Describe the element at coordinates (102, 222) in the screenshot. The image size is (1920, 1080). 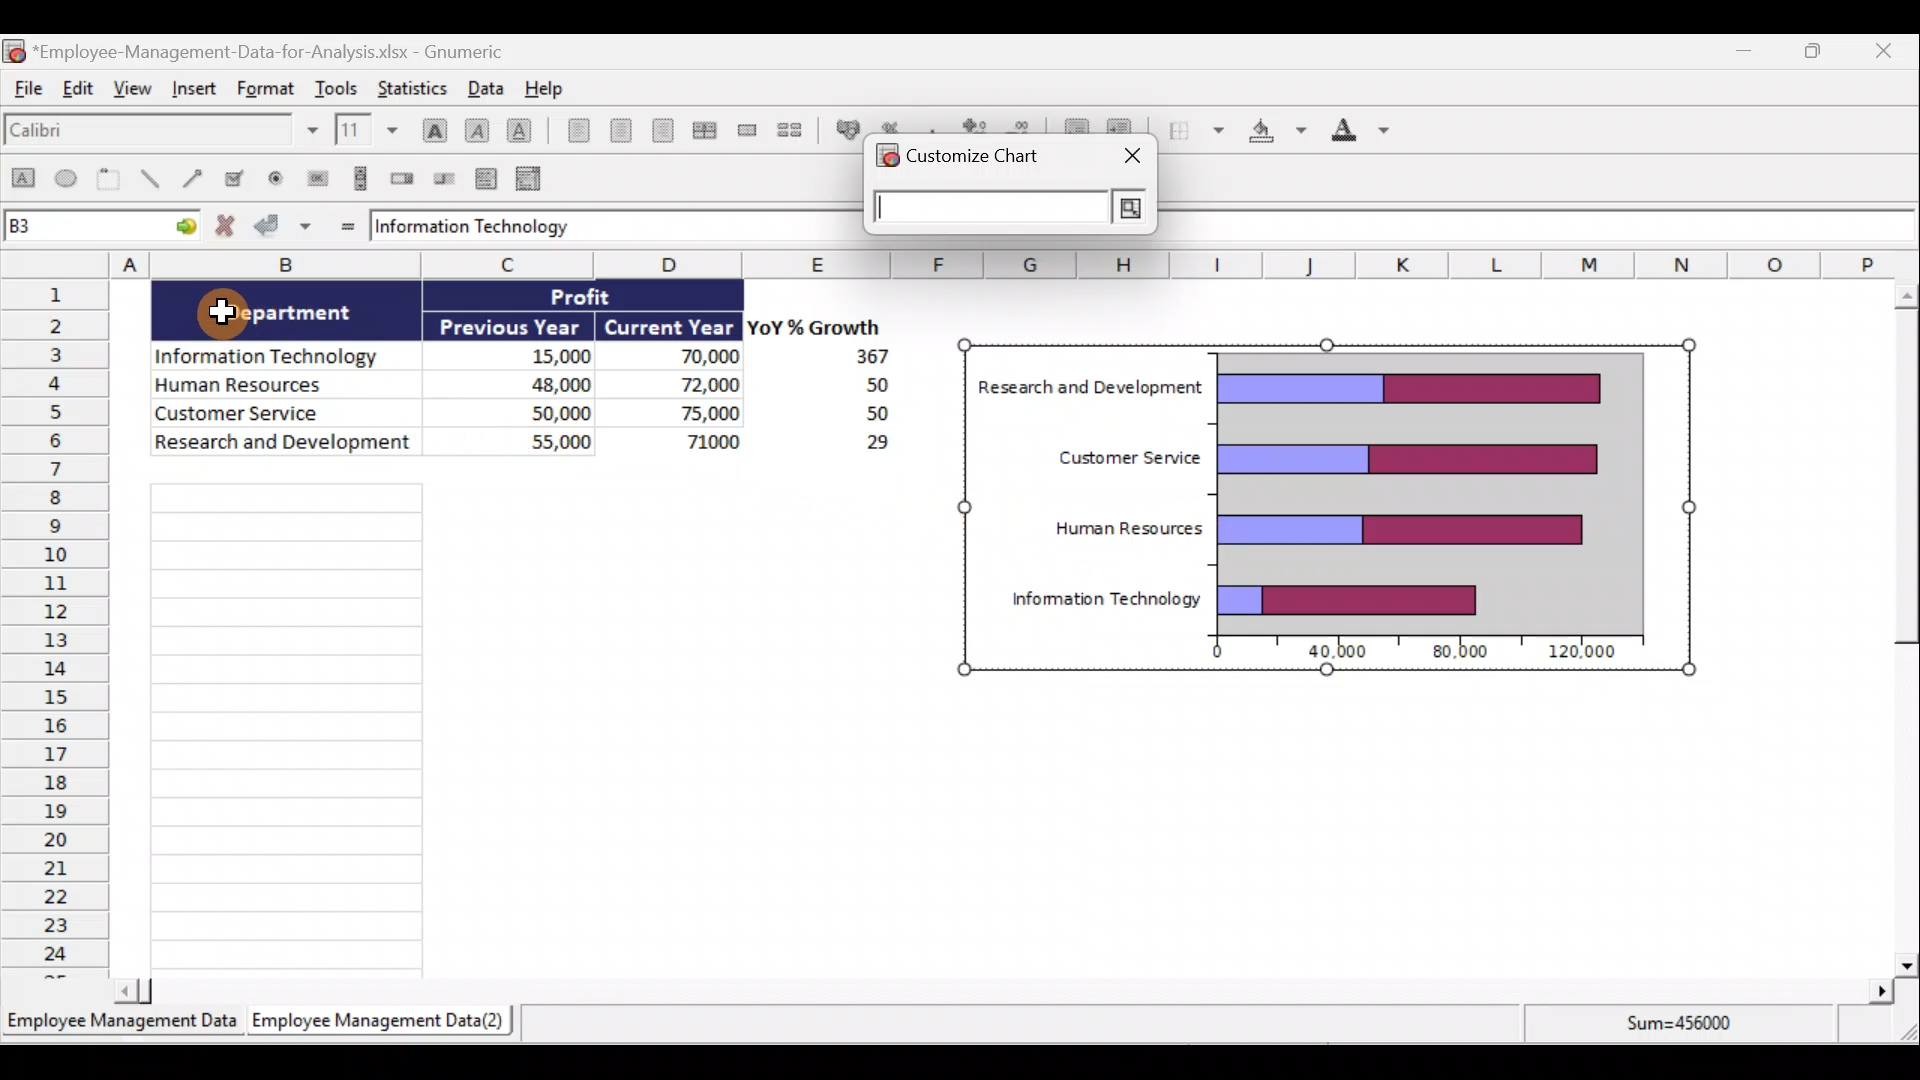
I see `Cell name` at that location.